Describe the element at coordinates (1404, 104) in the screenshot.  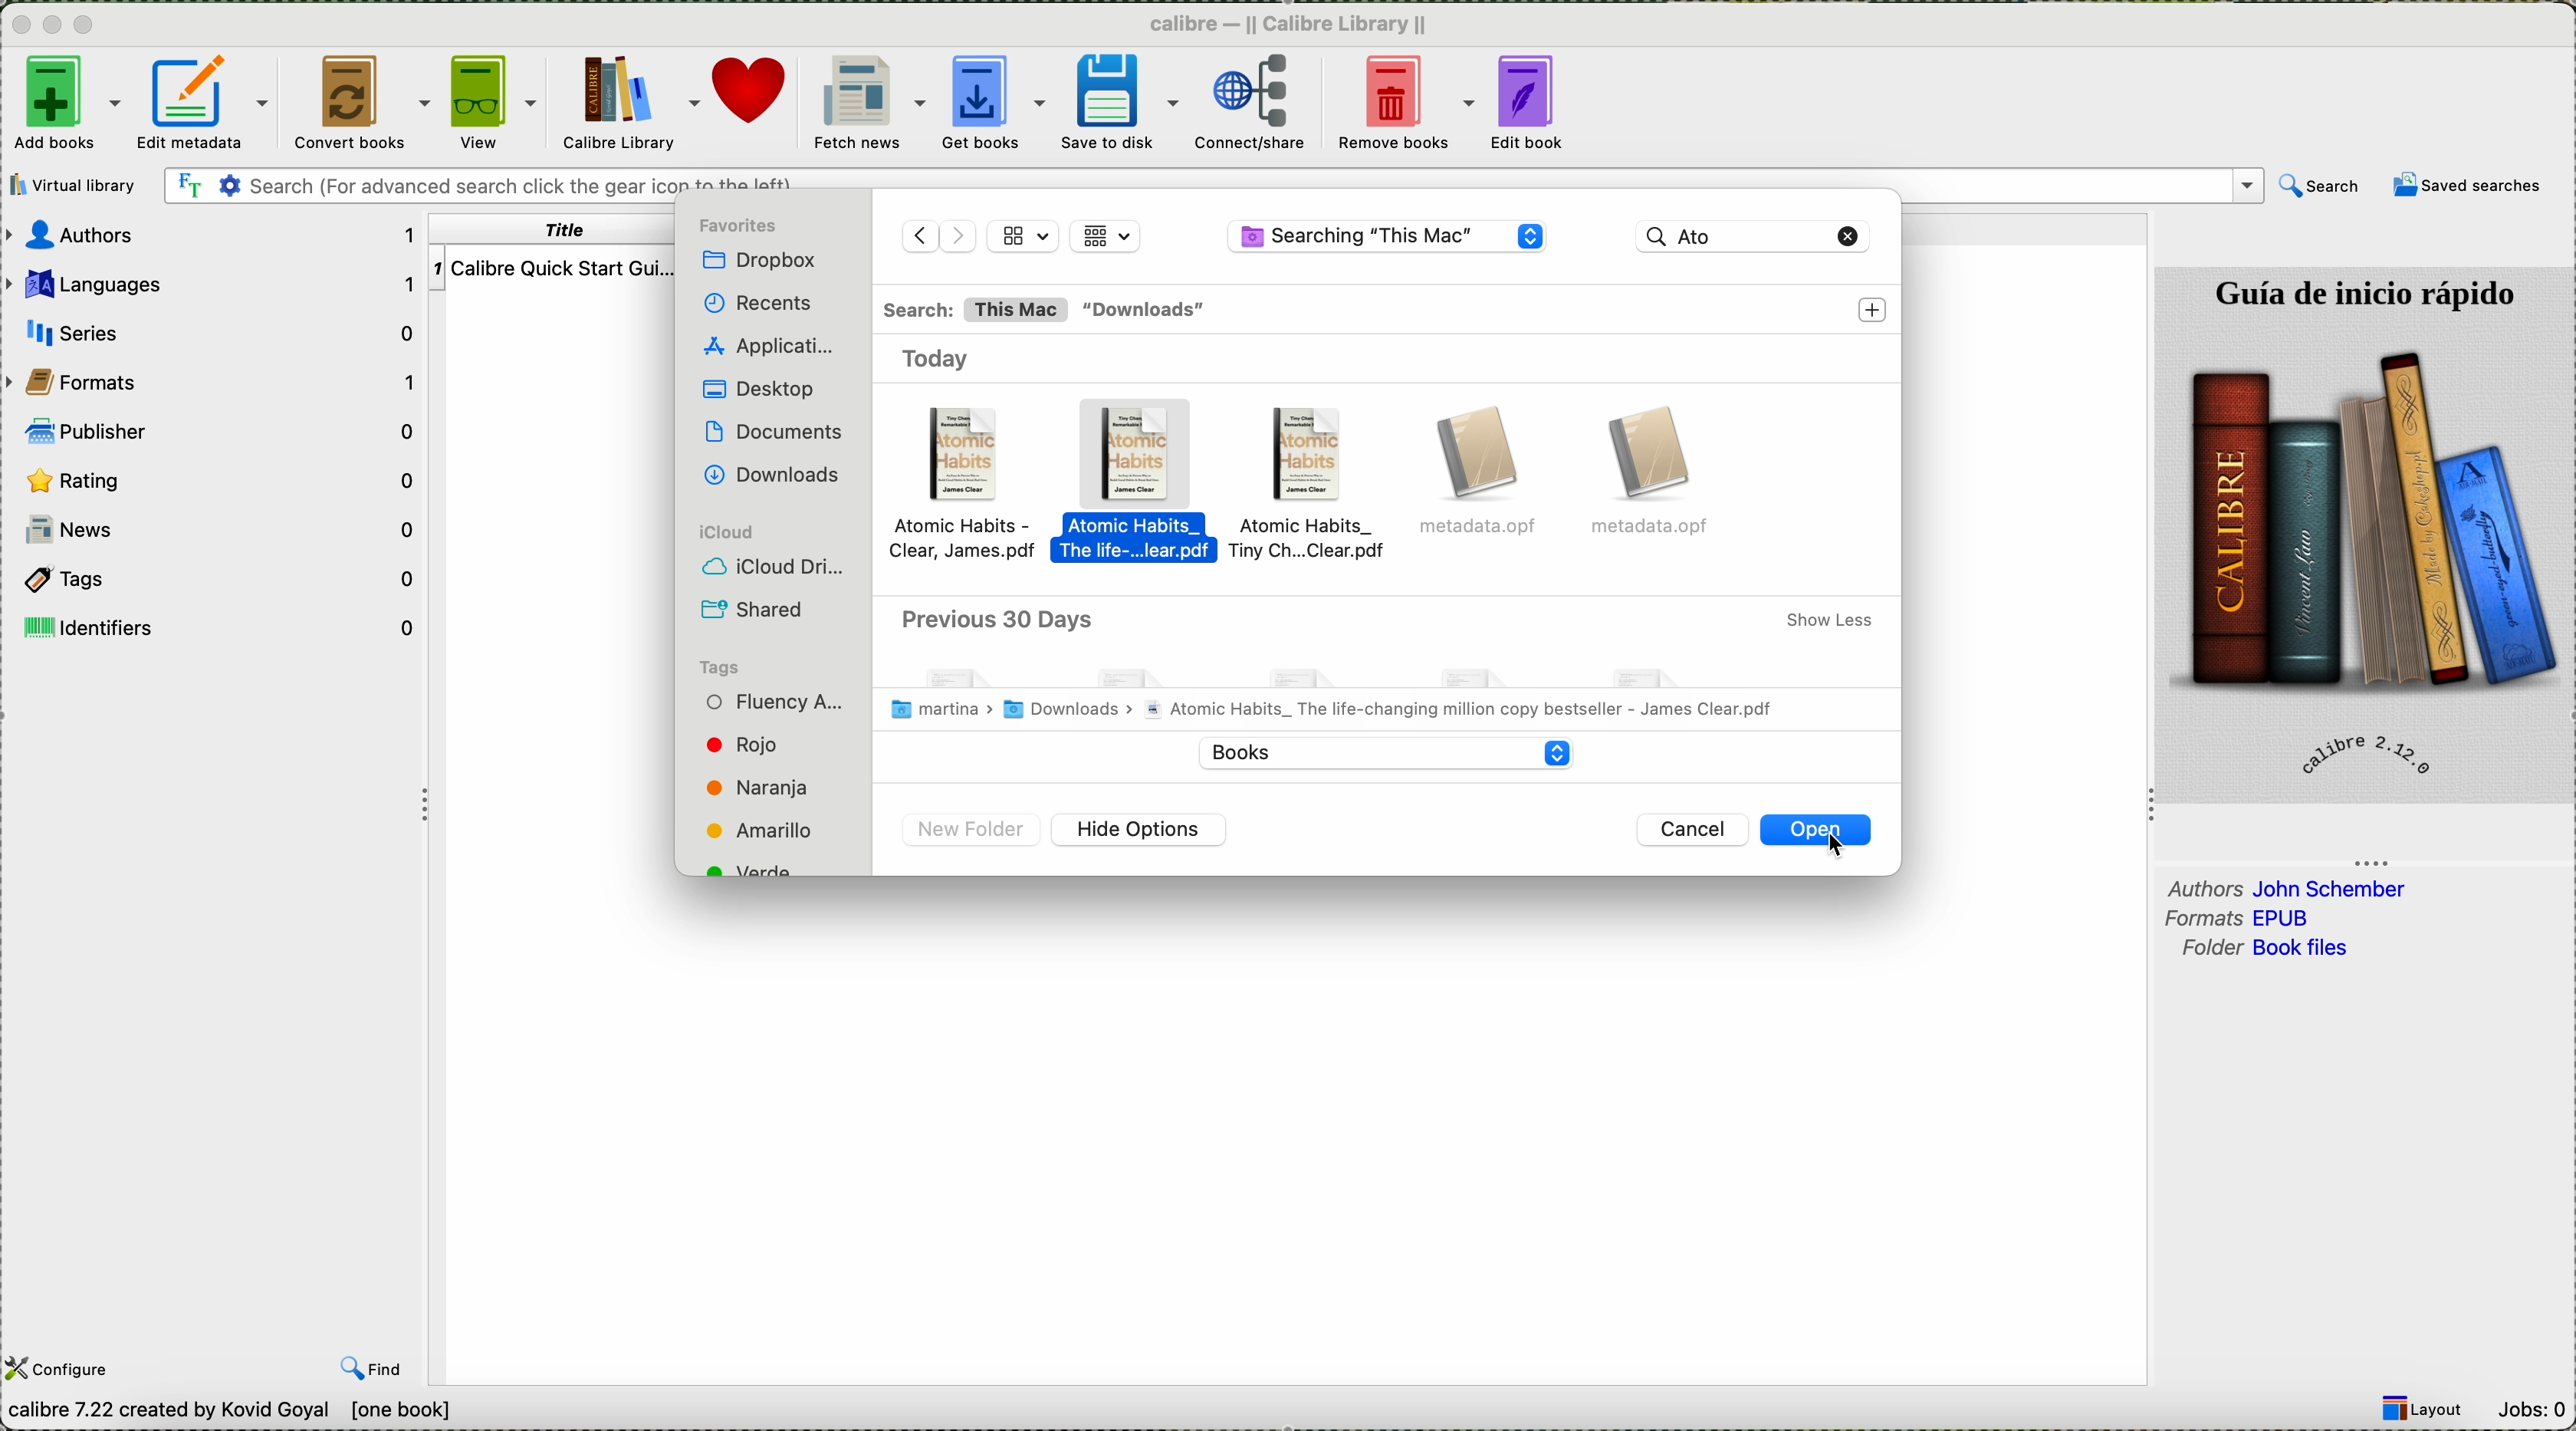
I see `remove books` at that location.